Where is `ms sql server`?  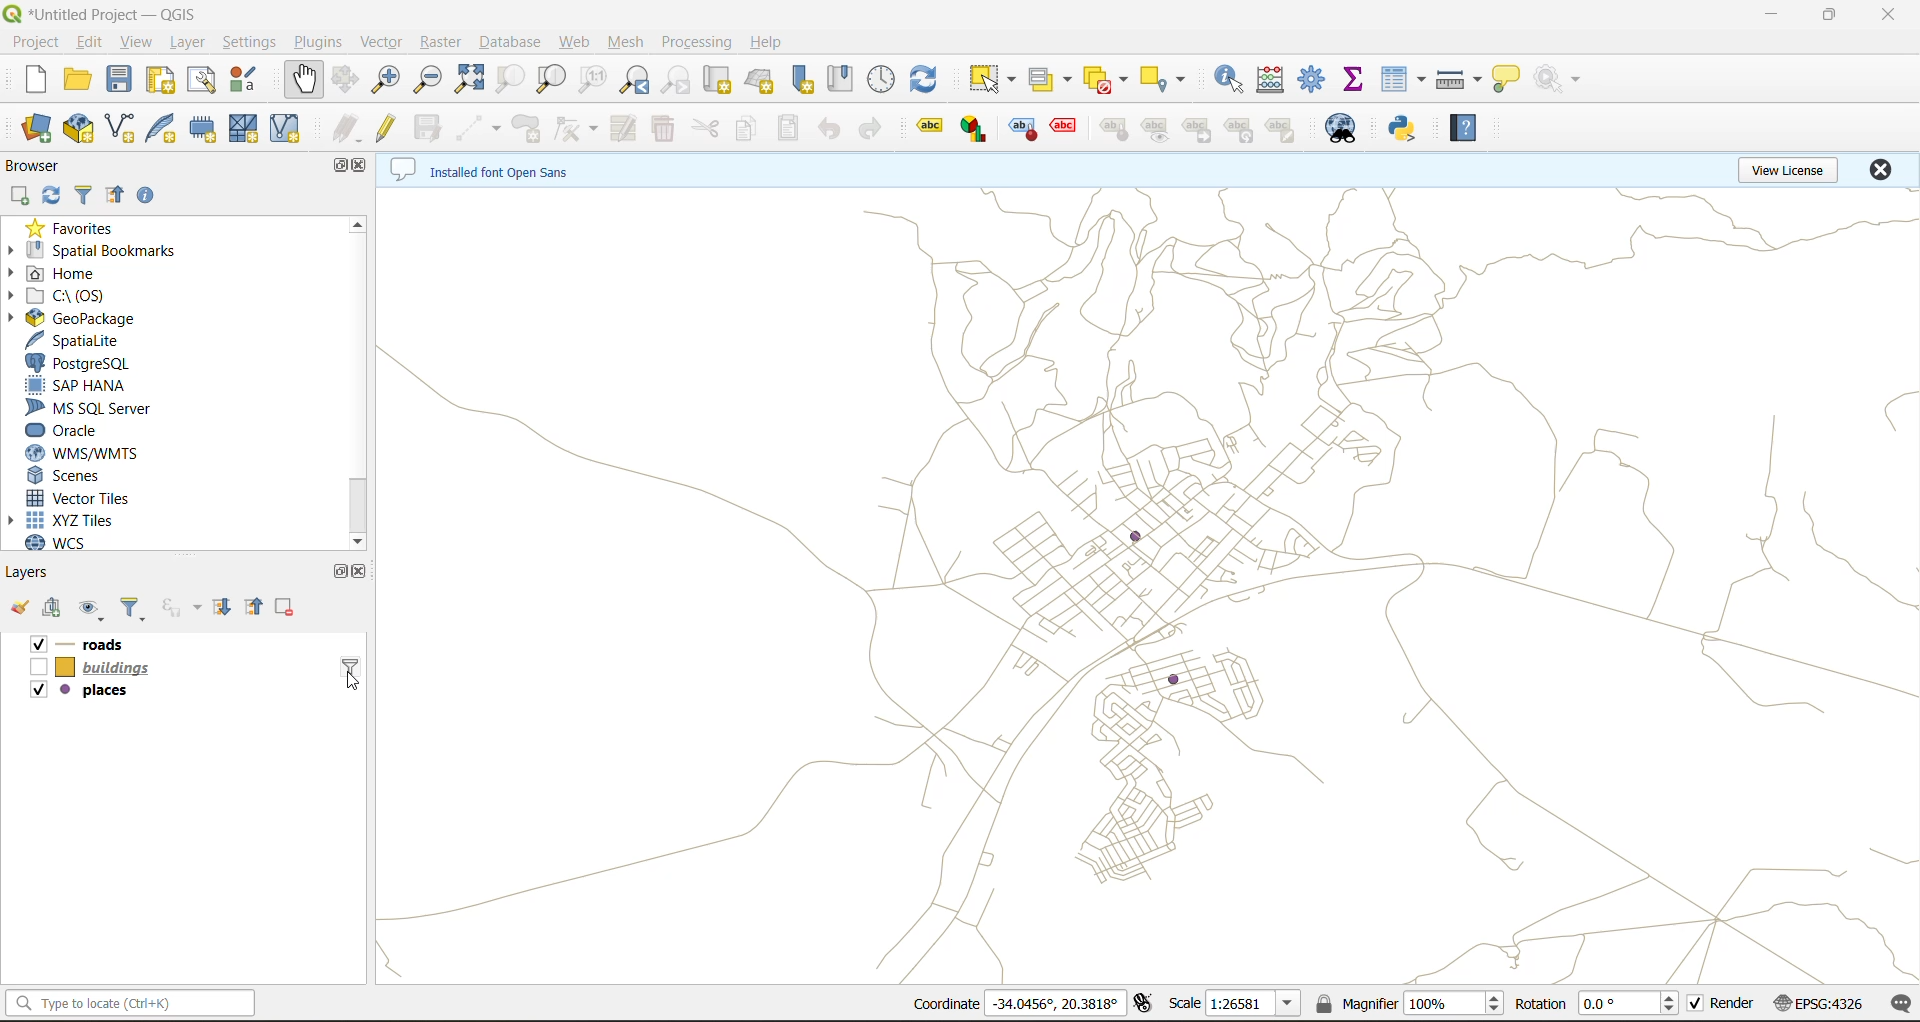 ms sql server is located at coordinates (93, 408).